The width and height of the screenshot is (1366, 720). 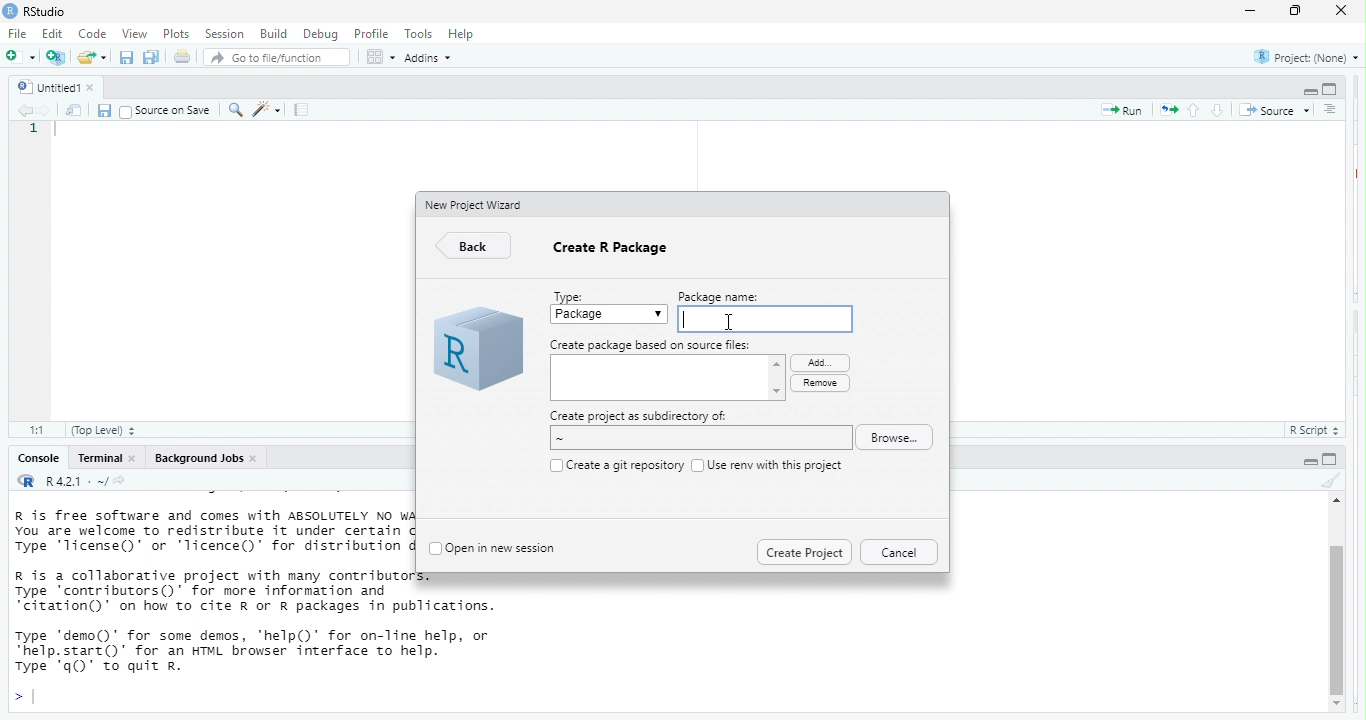 I want to click on  Go to fie/function, so click(x=277, y=58).